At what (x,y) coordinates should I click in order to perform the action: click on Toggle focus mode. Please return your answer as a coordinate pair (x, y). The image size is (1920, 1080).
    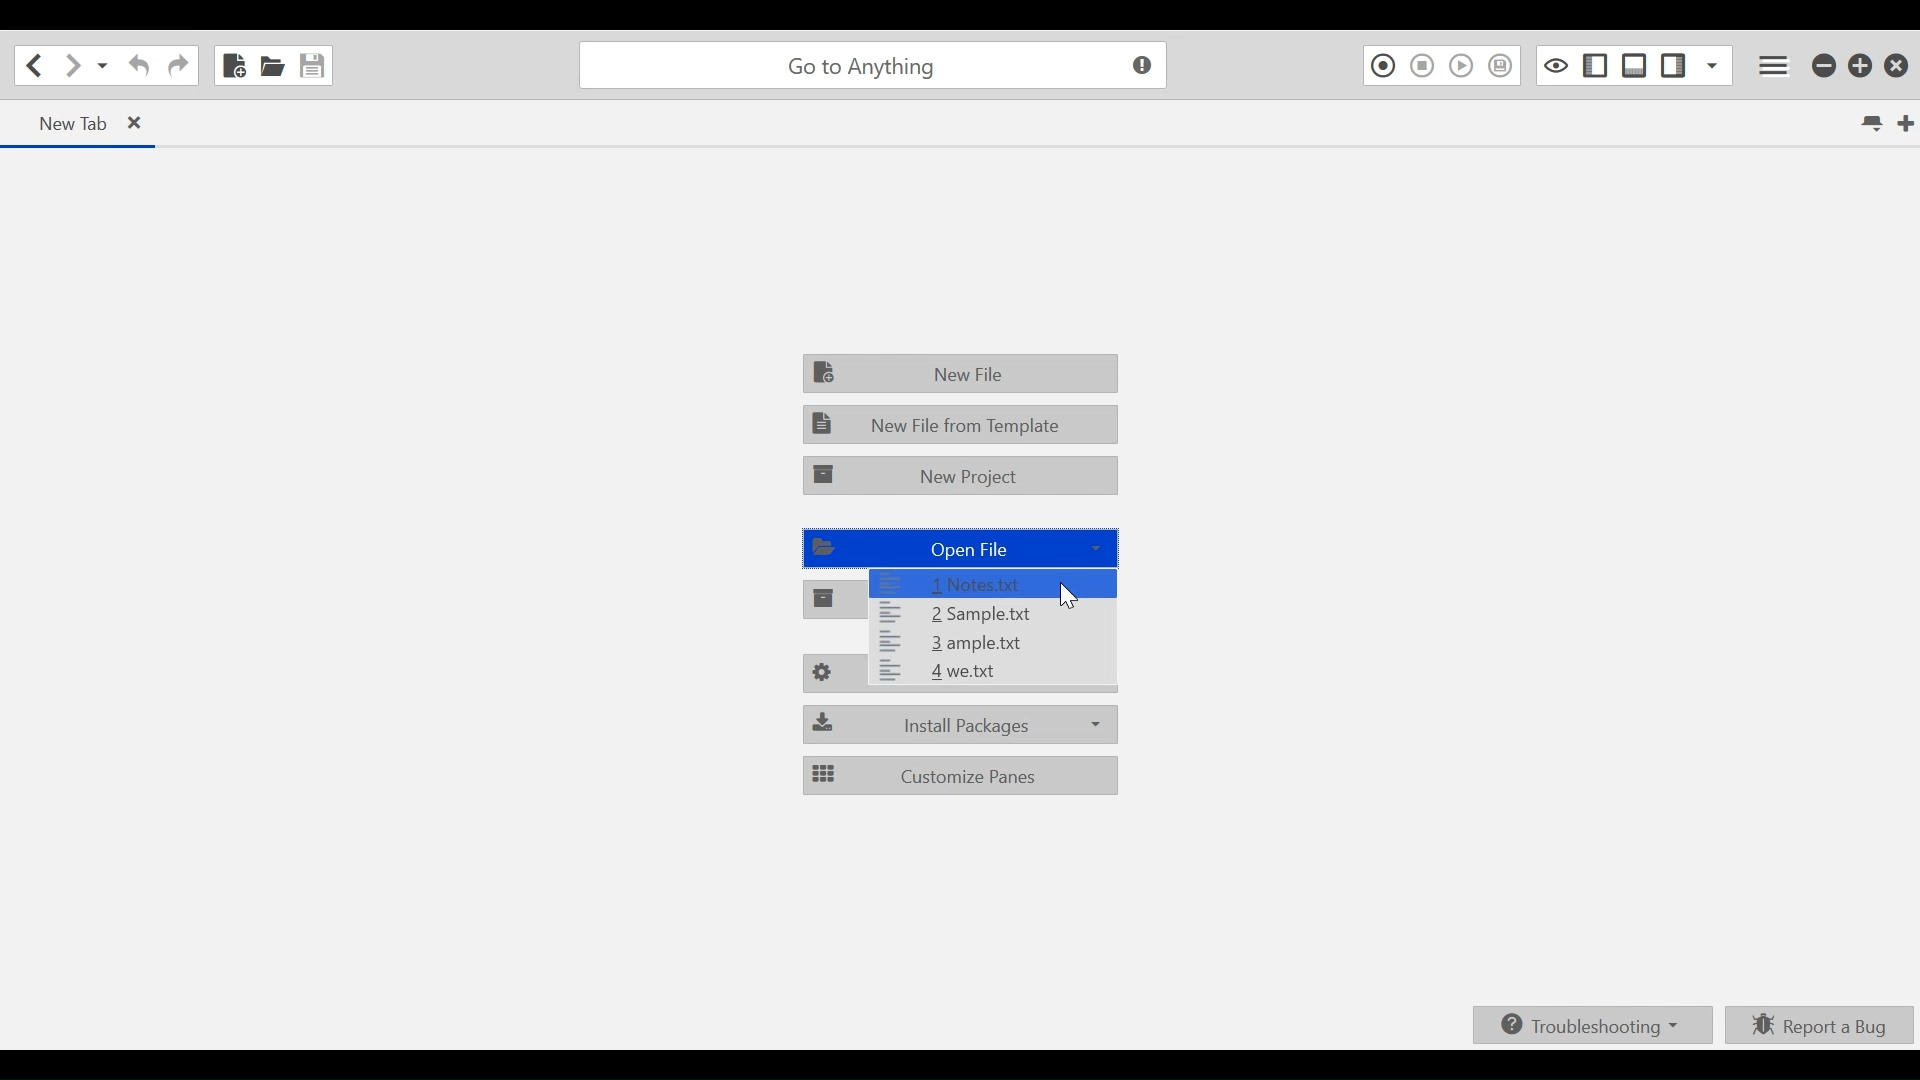
    Looking at the image, I should click on (1556, 65).